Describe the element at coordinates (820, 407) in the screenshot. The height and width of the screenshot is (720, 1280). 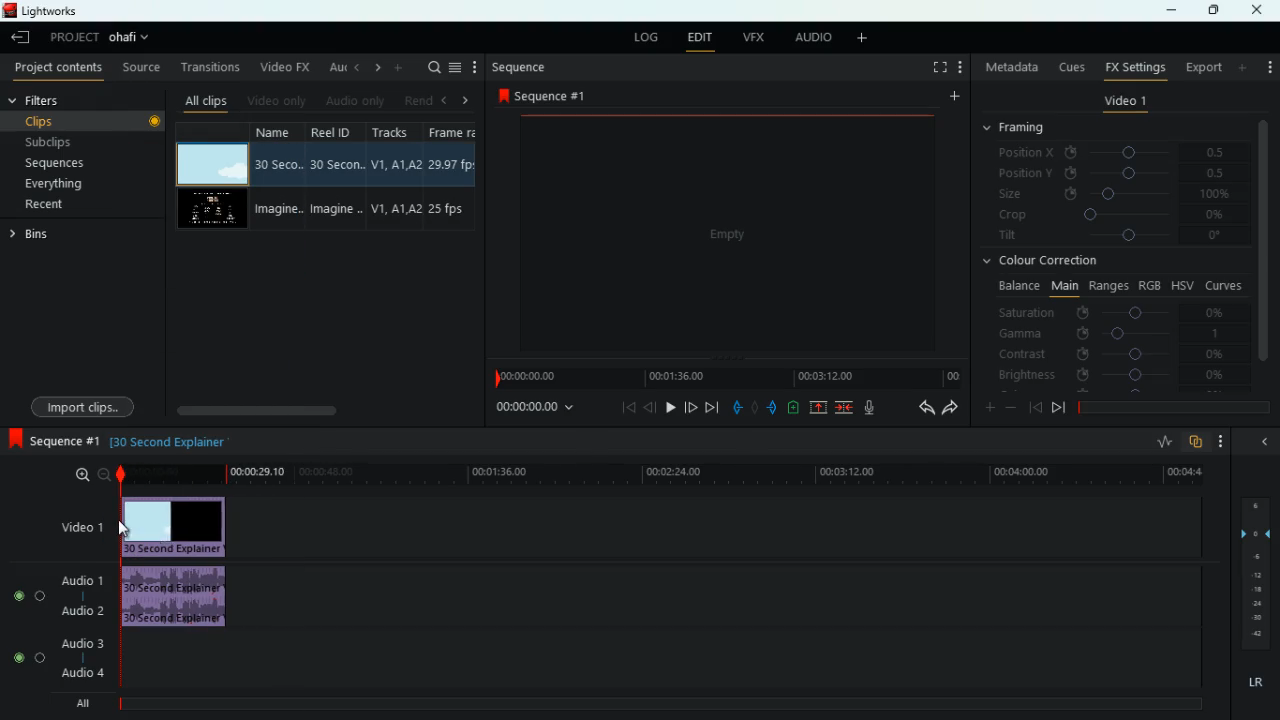
I see `up` at that location.